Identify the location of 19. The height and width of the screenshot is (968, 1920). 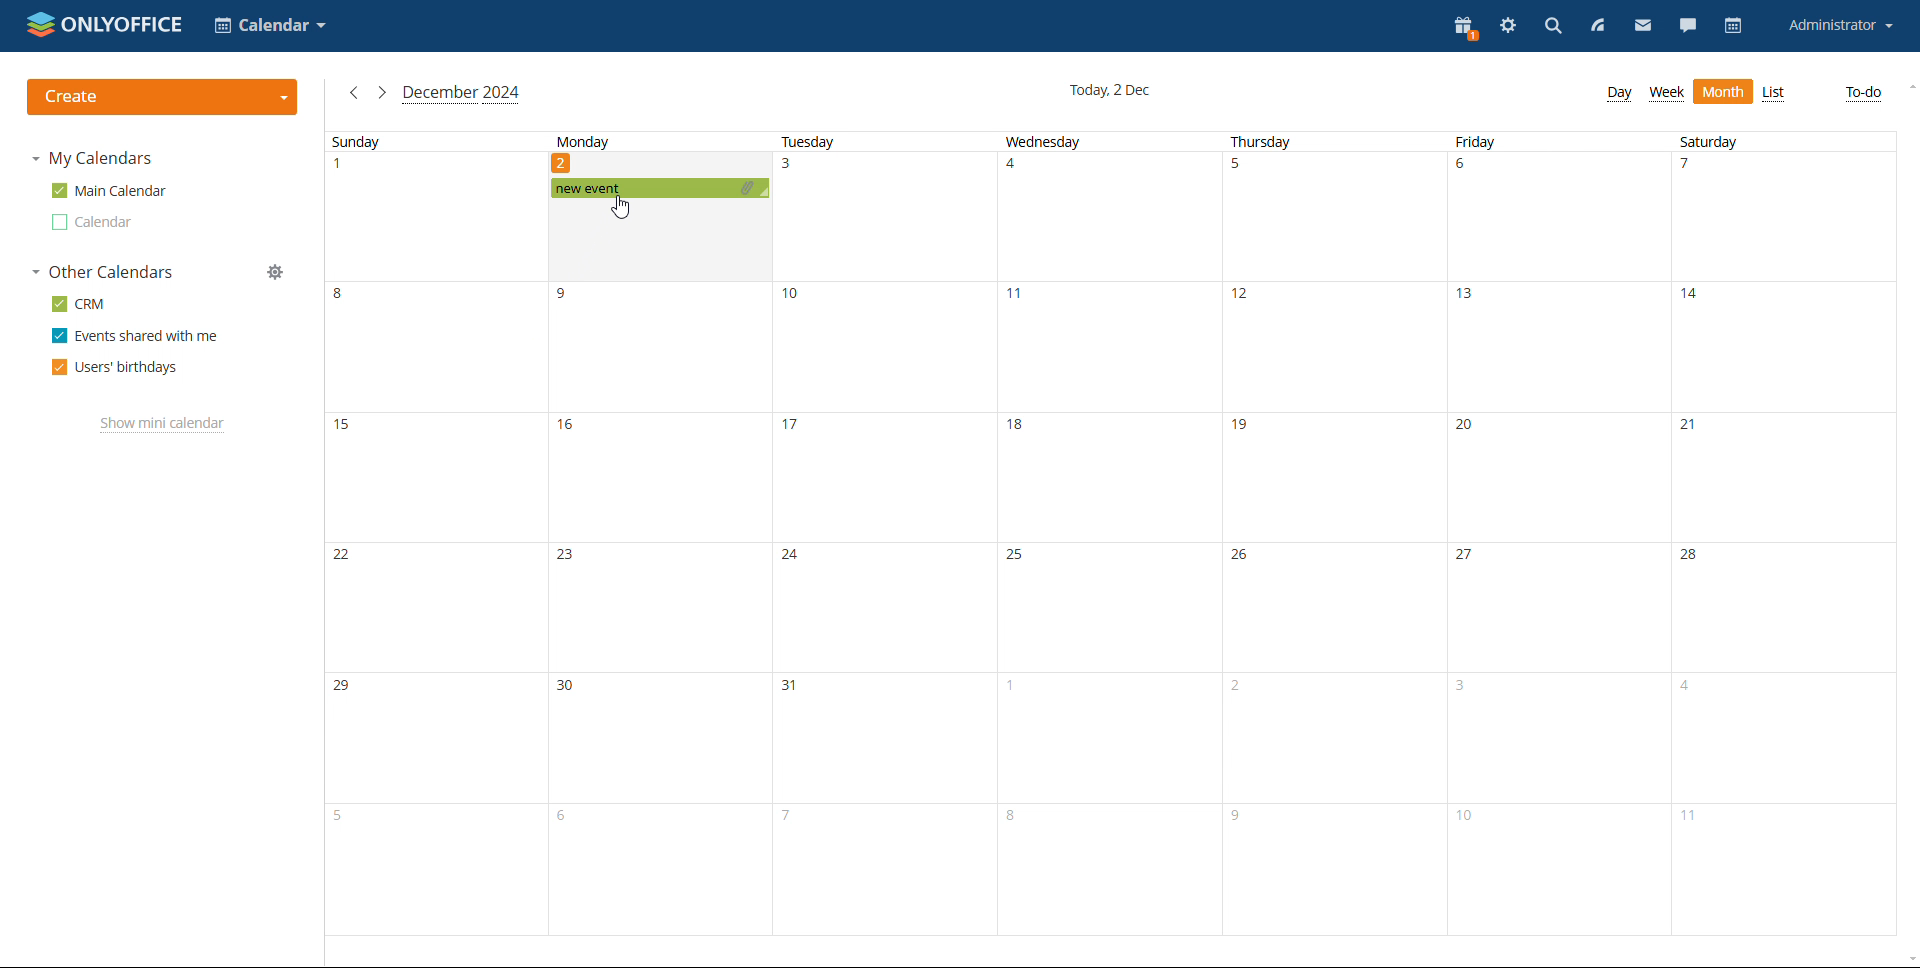
(1245, 431).